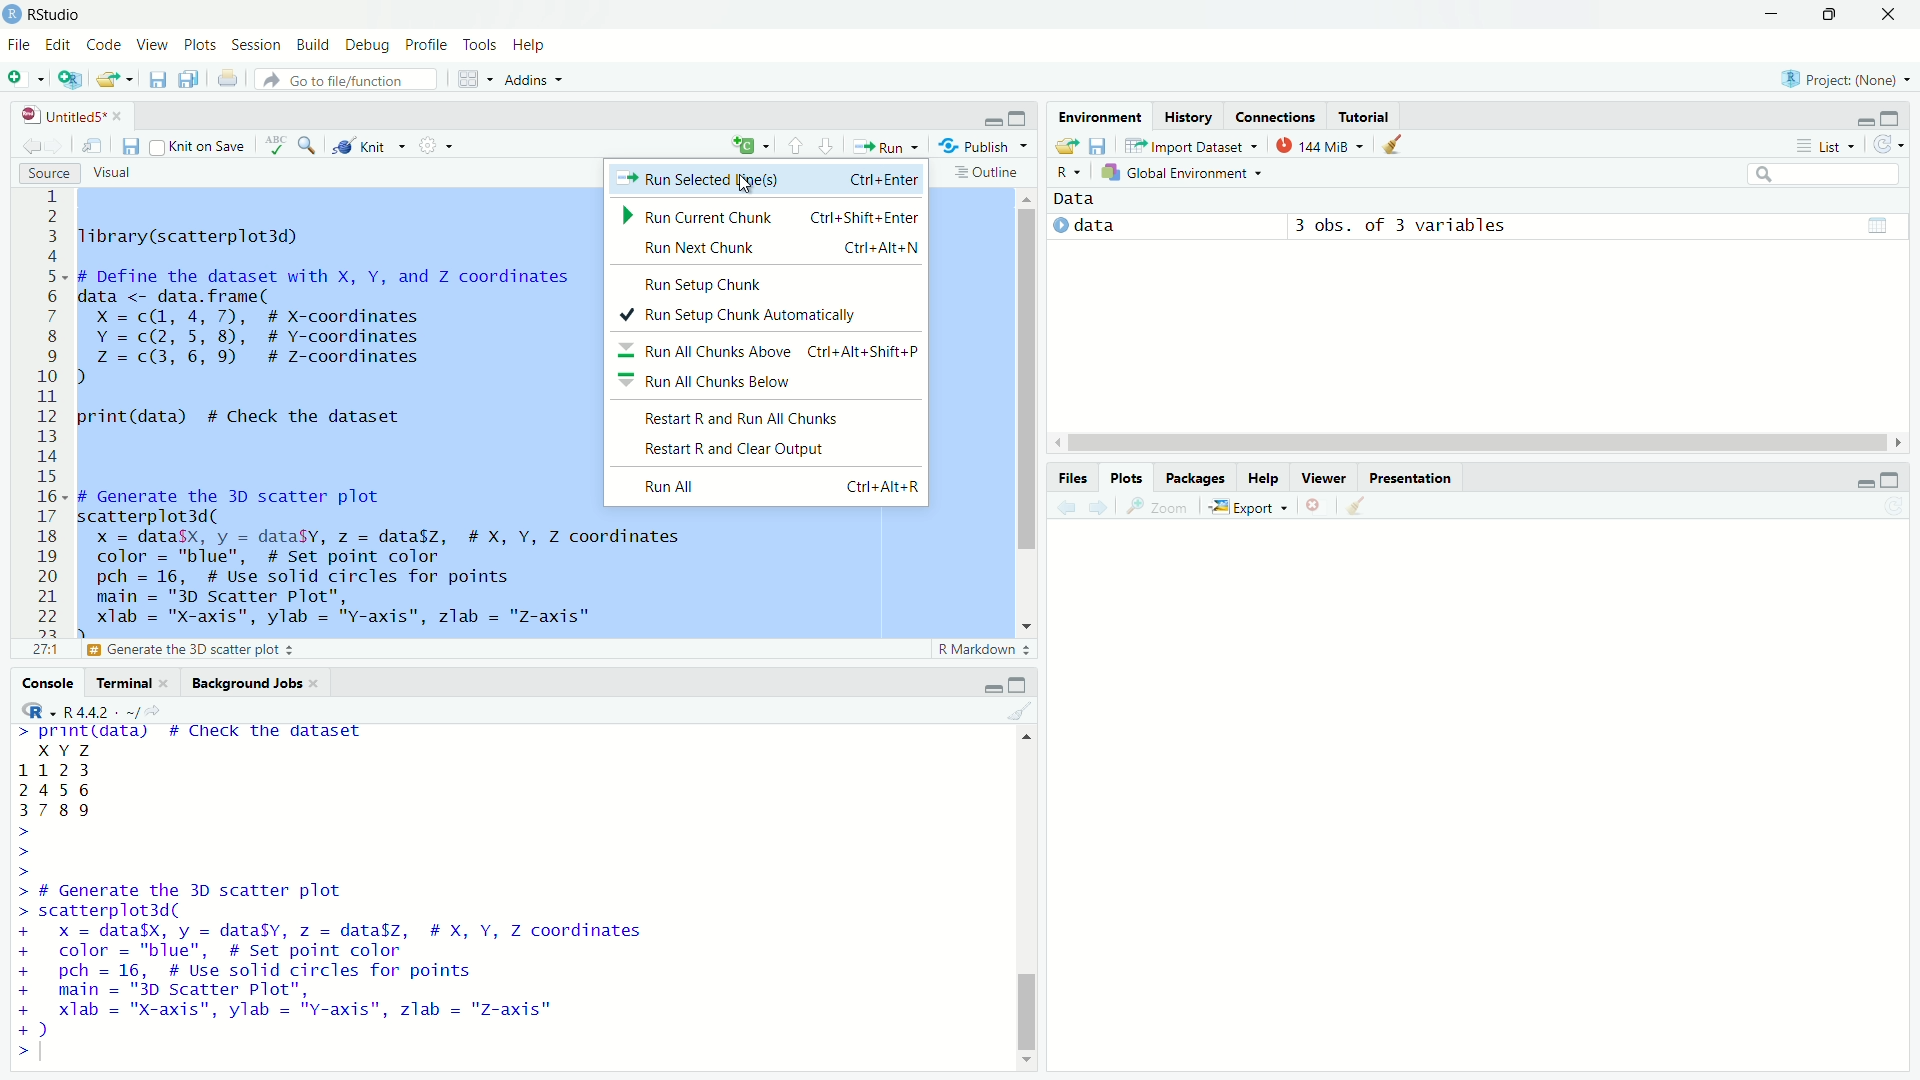 Image resolution: width=1920 pixels, height=1080 pixels. Describe the element at coordinates (1413, 478) in the screenshot. I see `presentation` at that location.